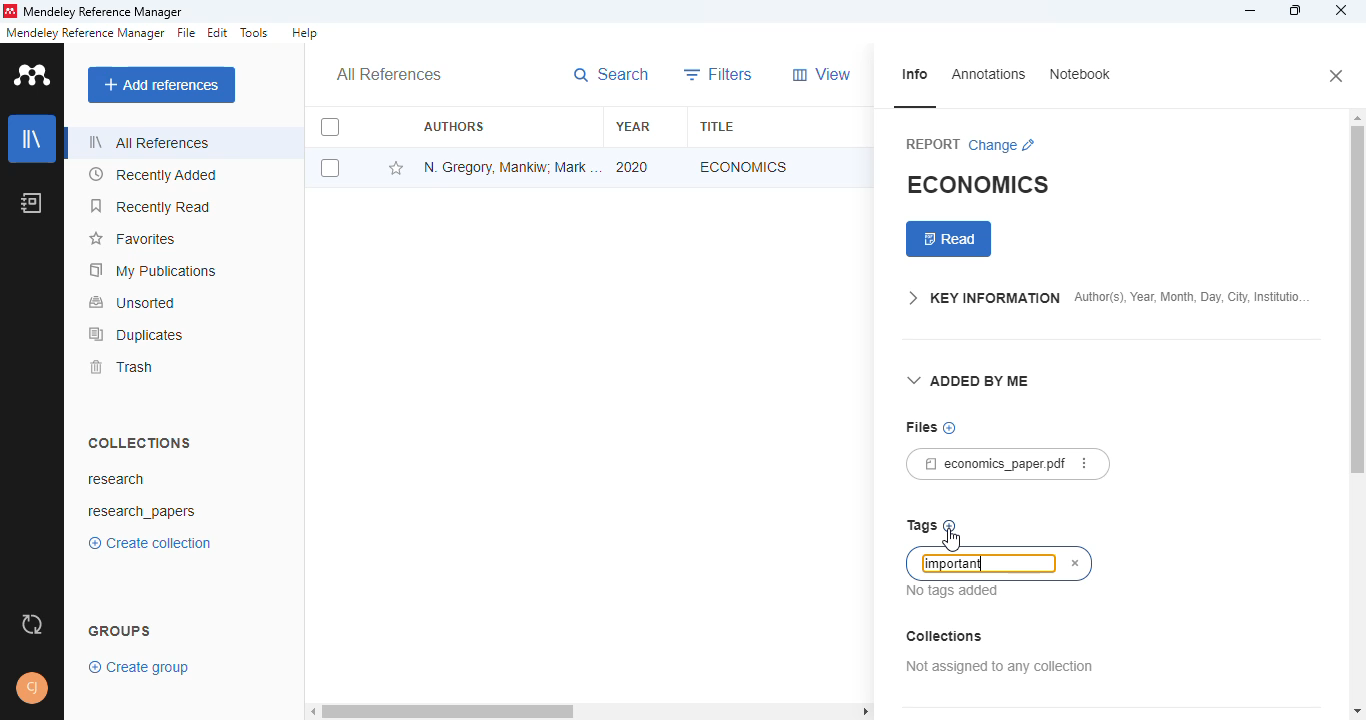  Describe the element at coordinates (949, 239) in the screenshot. I see `read` at that location.